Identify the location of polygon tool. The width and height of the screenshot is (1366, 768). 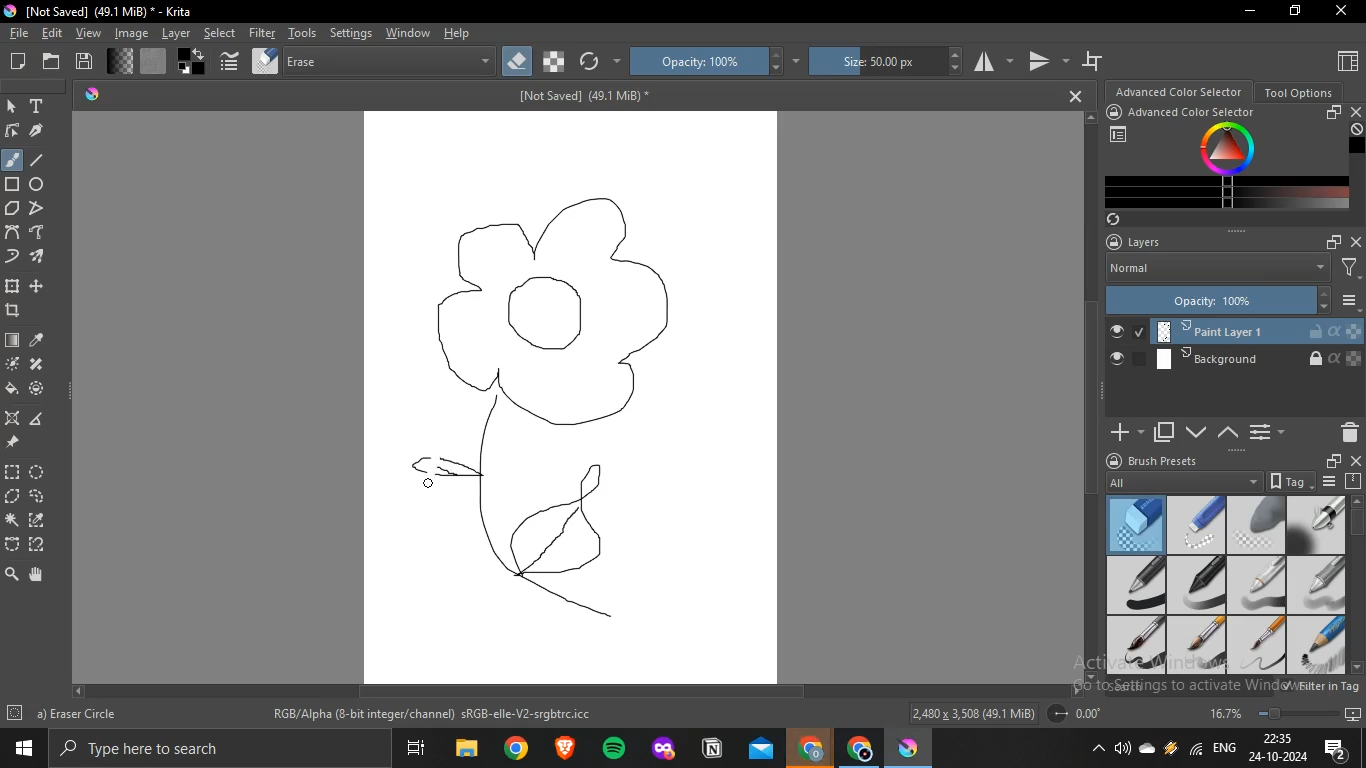
(14, 207).